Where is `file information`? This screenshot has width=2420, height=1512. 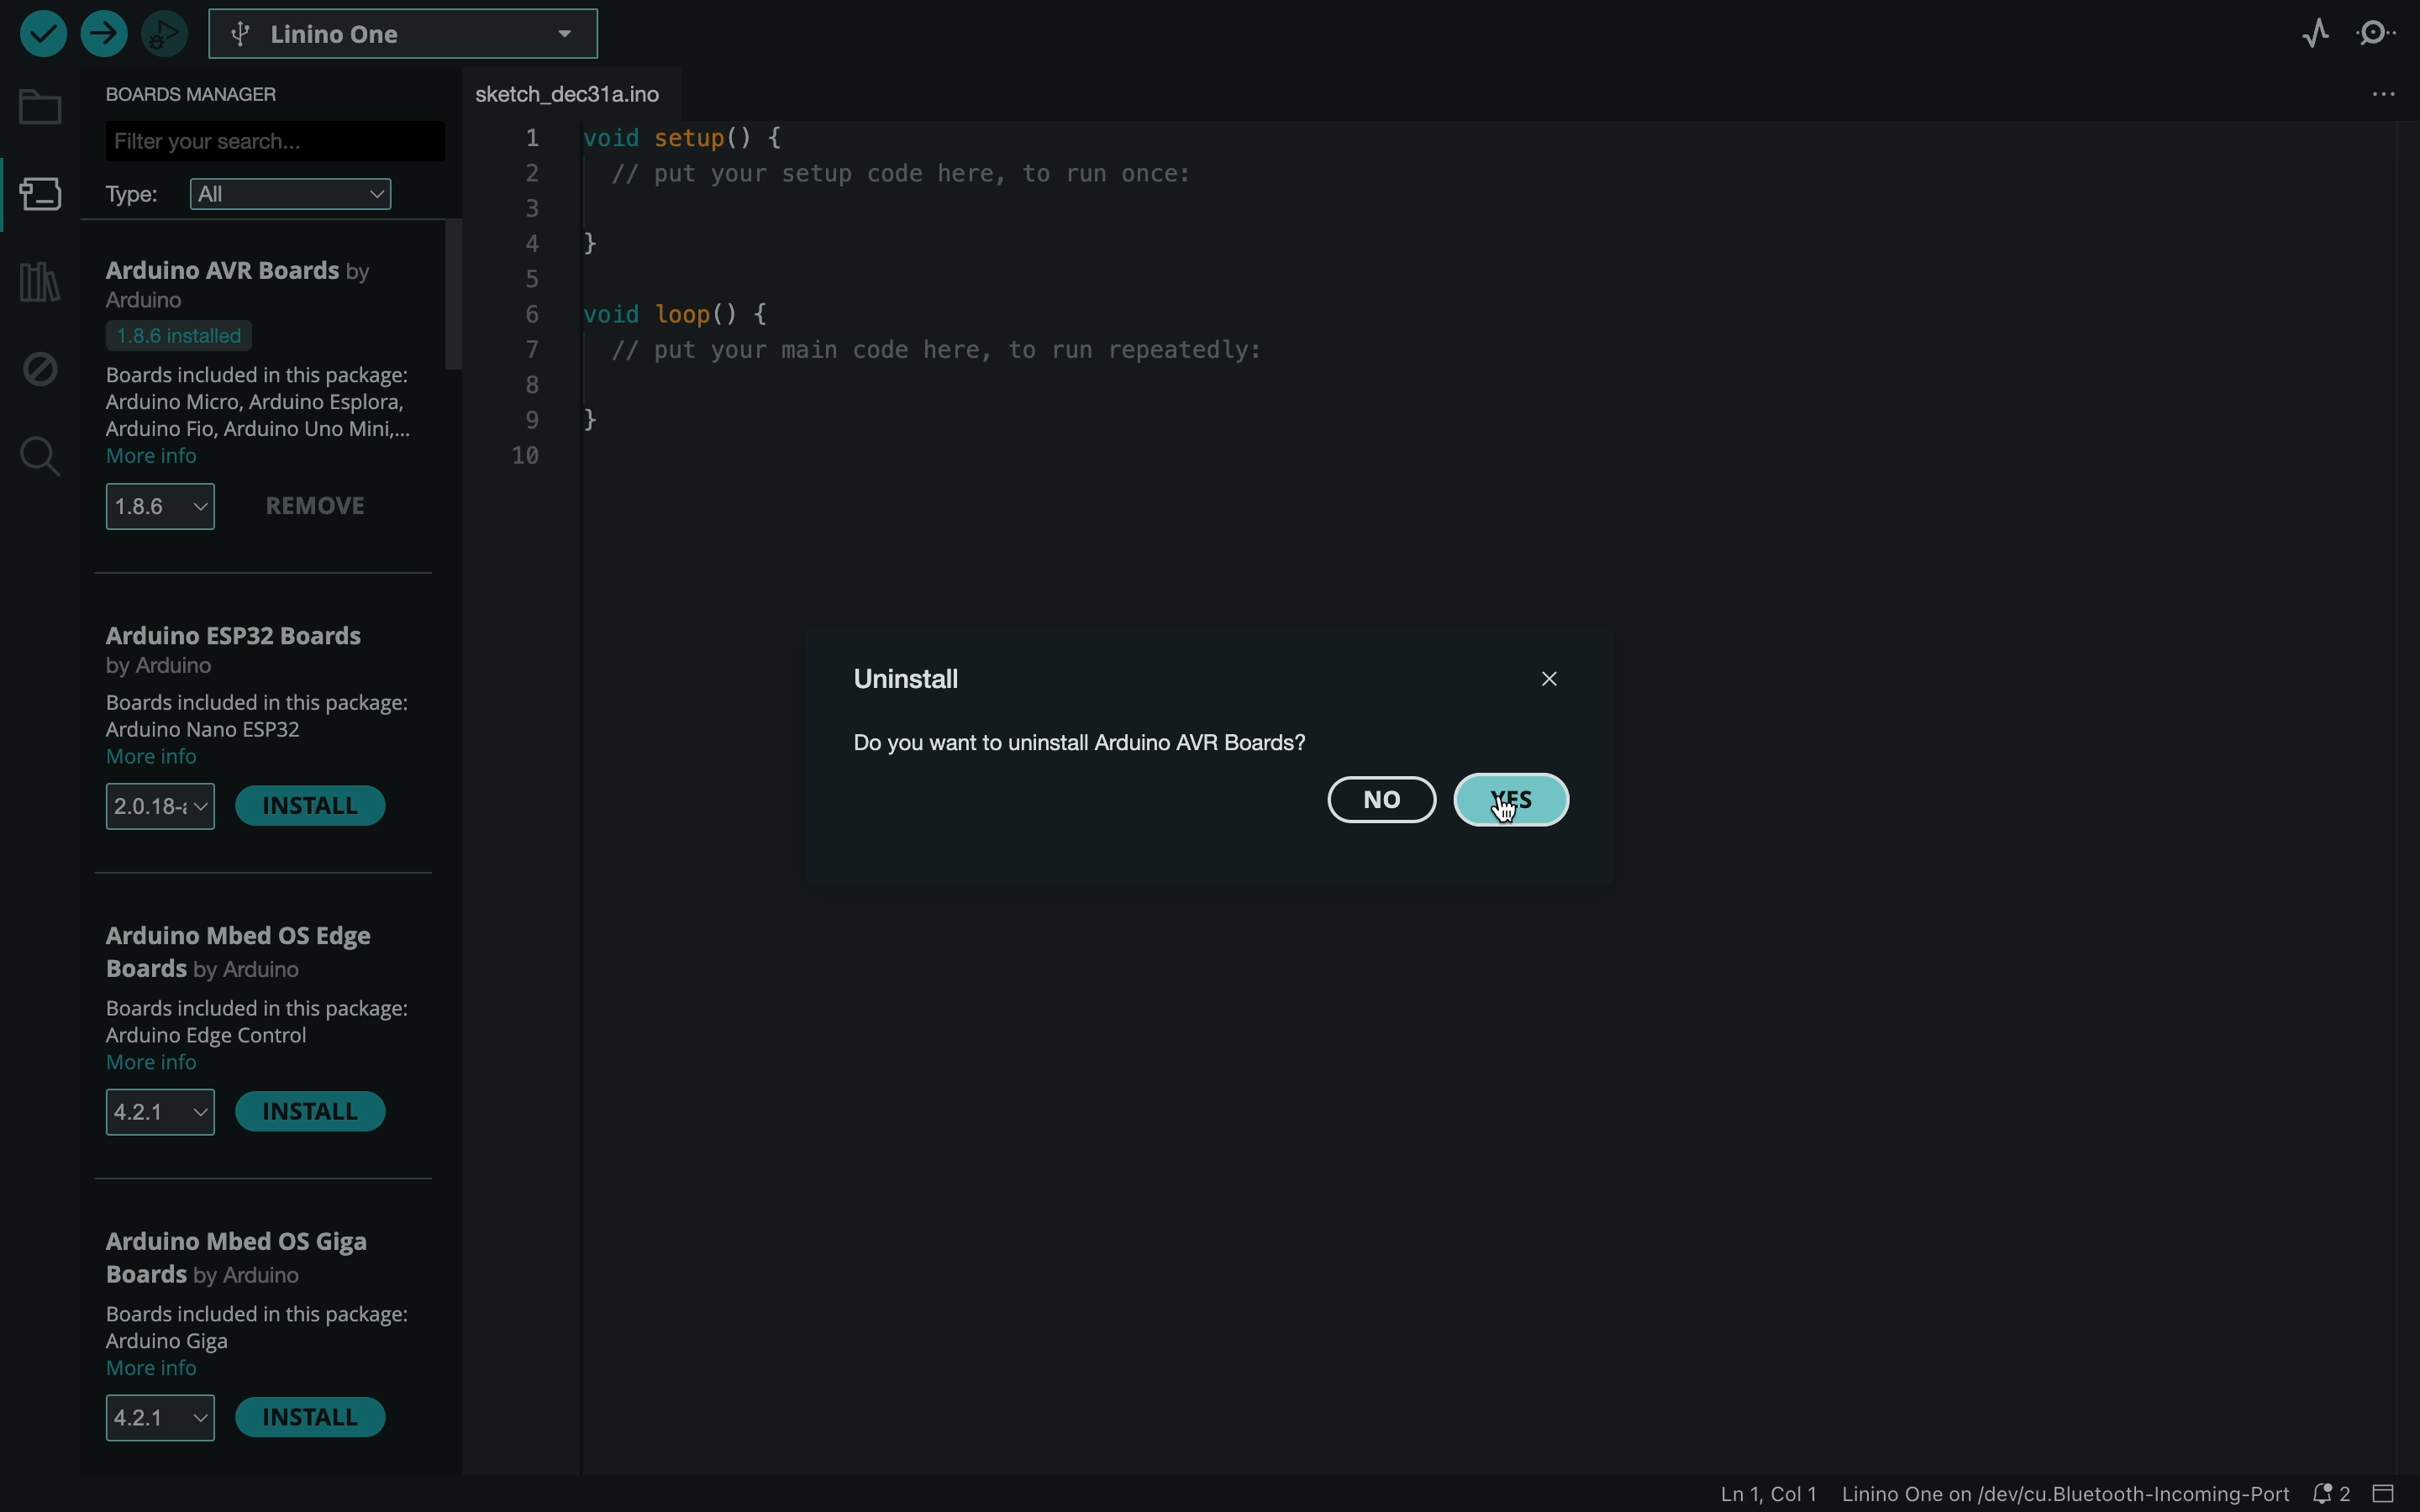 file information is located at coordinates (1989, 1497).